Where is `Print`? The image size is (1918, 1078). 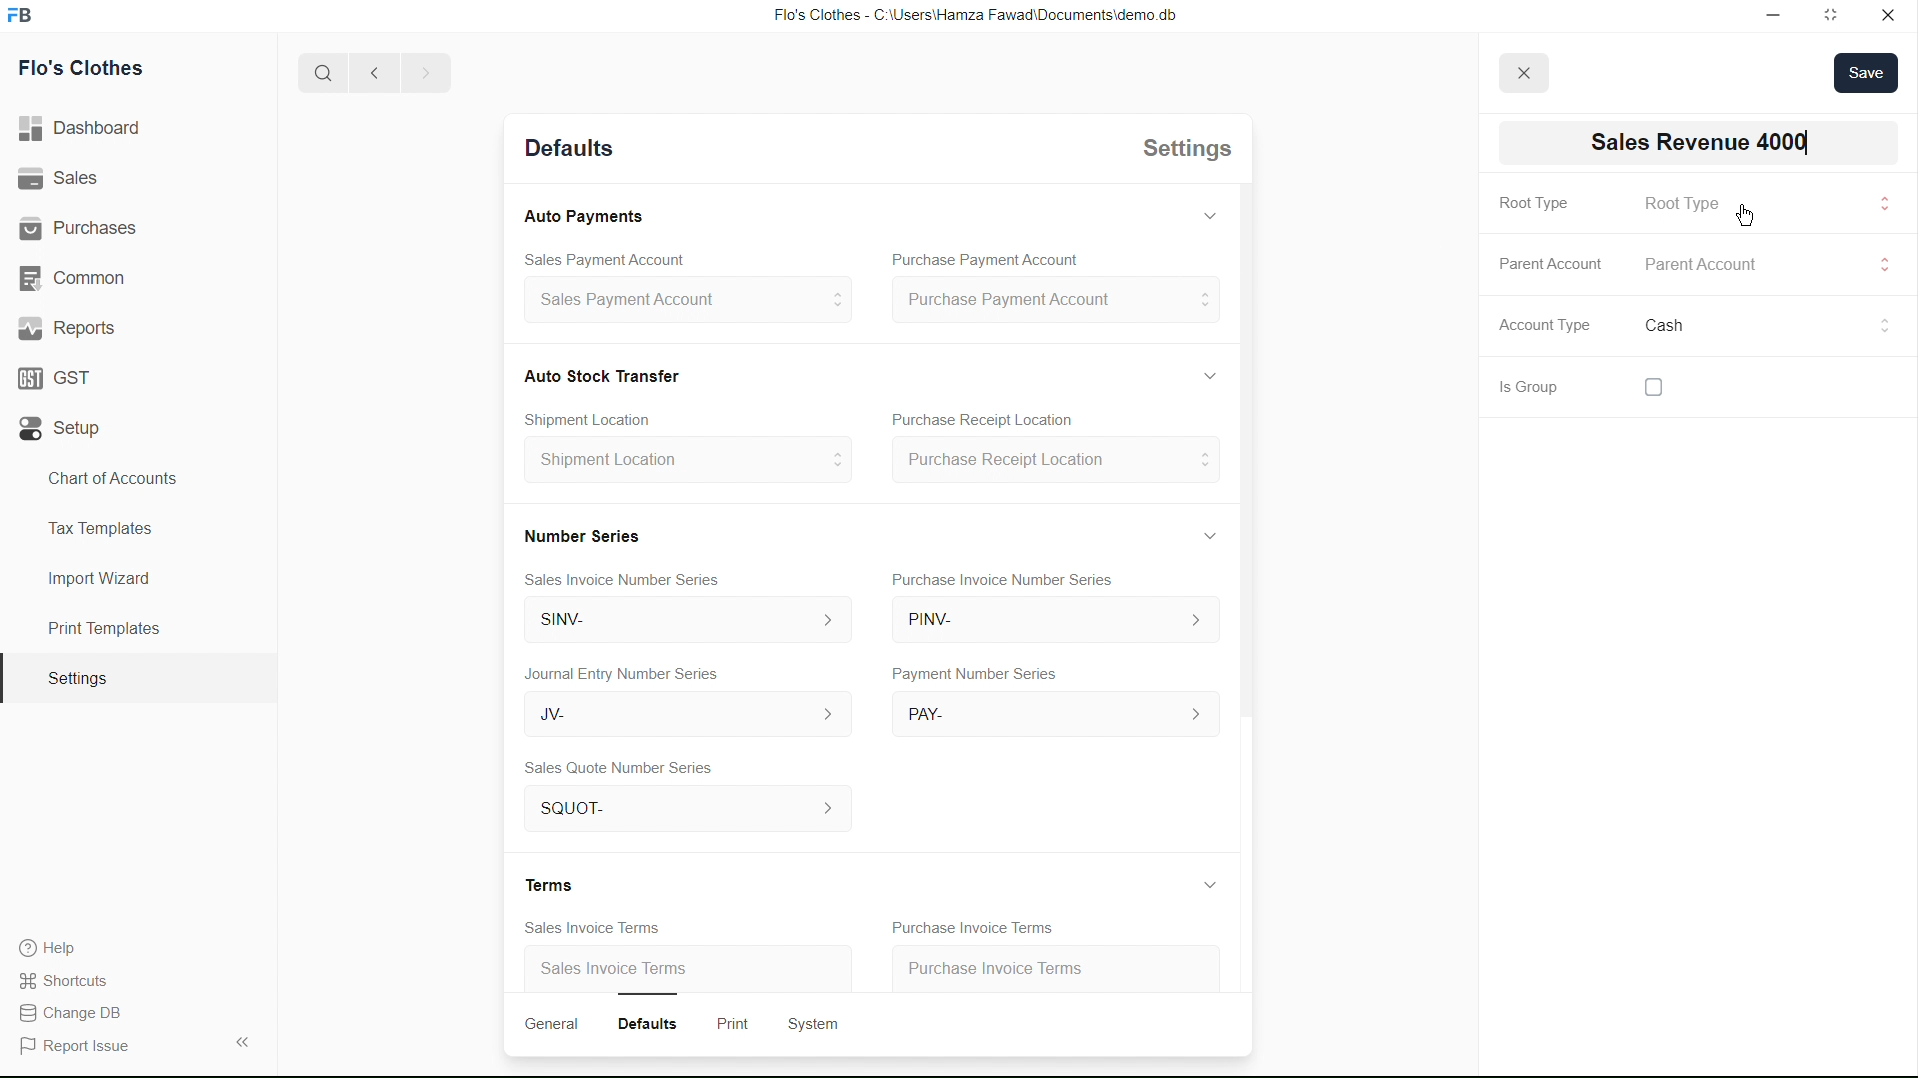
Print is located at coordinates (736, 1021).